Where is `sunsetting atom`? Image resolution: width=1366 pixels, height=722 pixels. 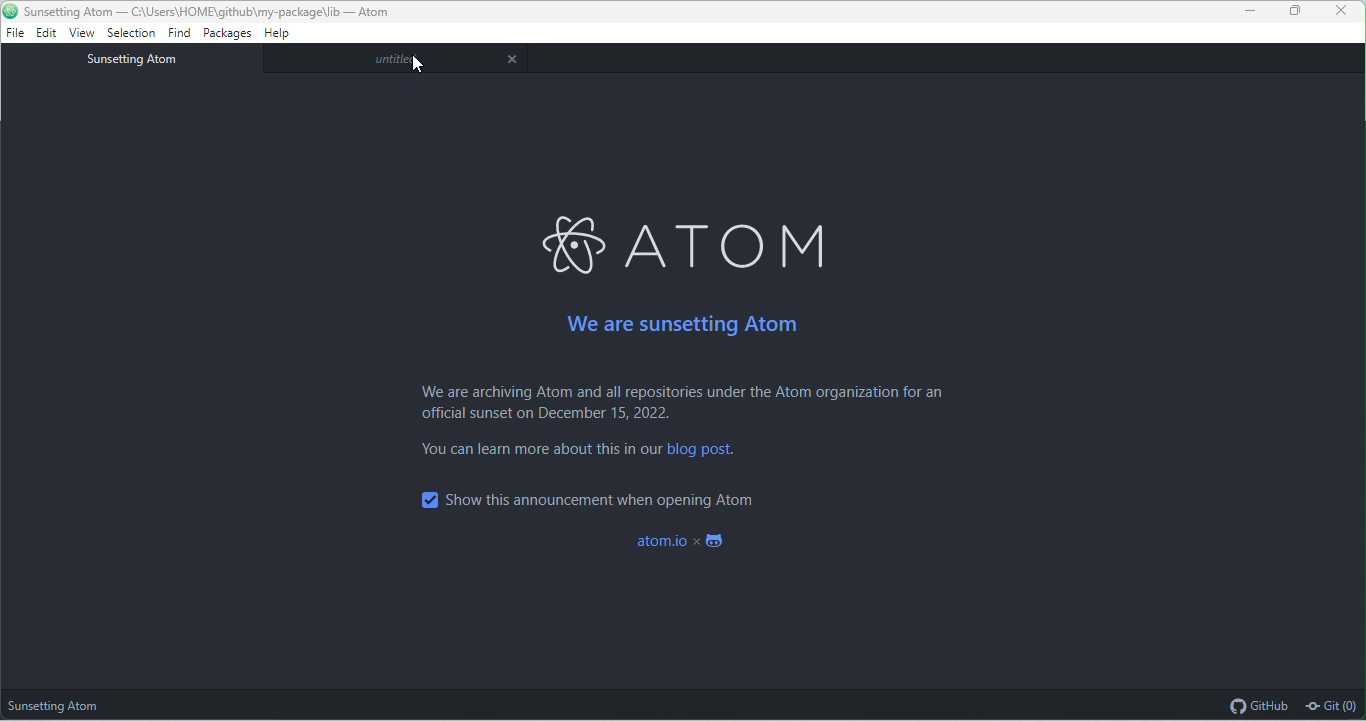
sunsetting atom is located at coordinates (133, 60).